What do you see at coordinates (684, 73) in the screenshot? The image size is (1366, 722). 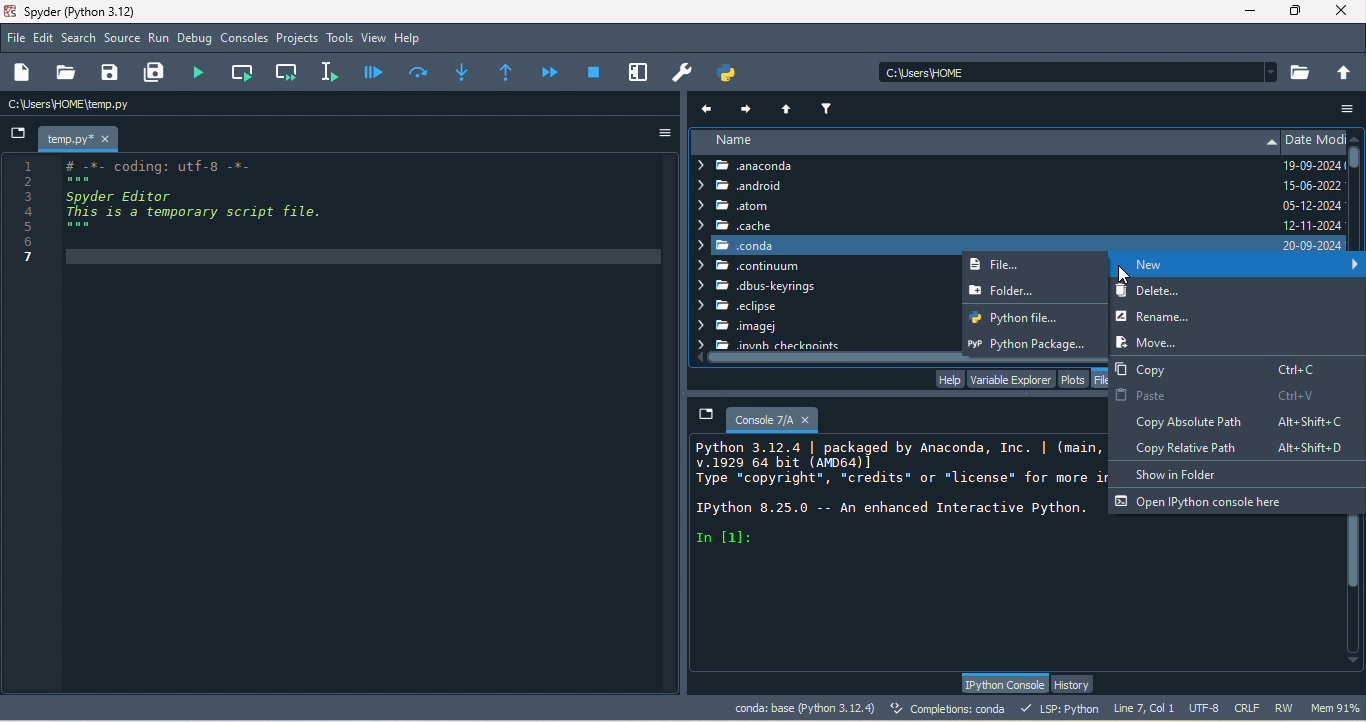 I see `preferences` at bounding box center [684, 73].